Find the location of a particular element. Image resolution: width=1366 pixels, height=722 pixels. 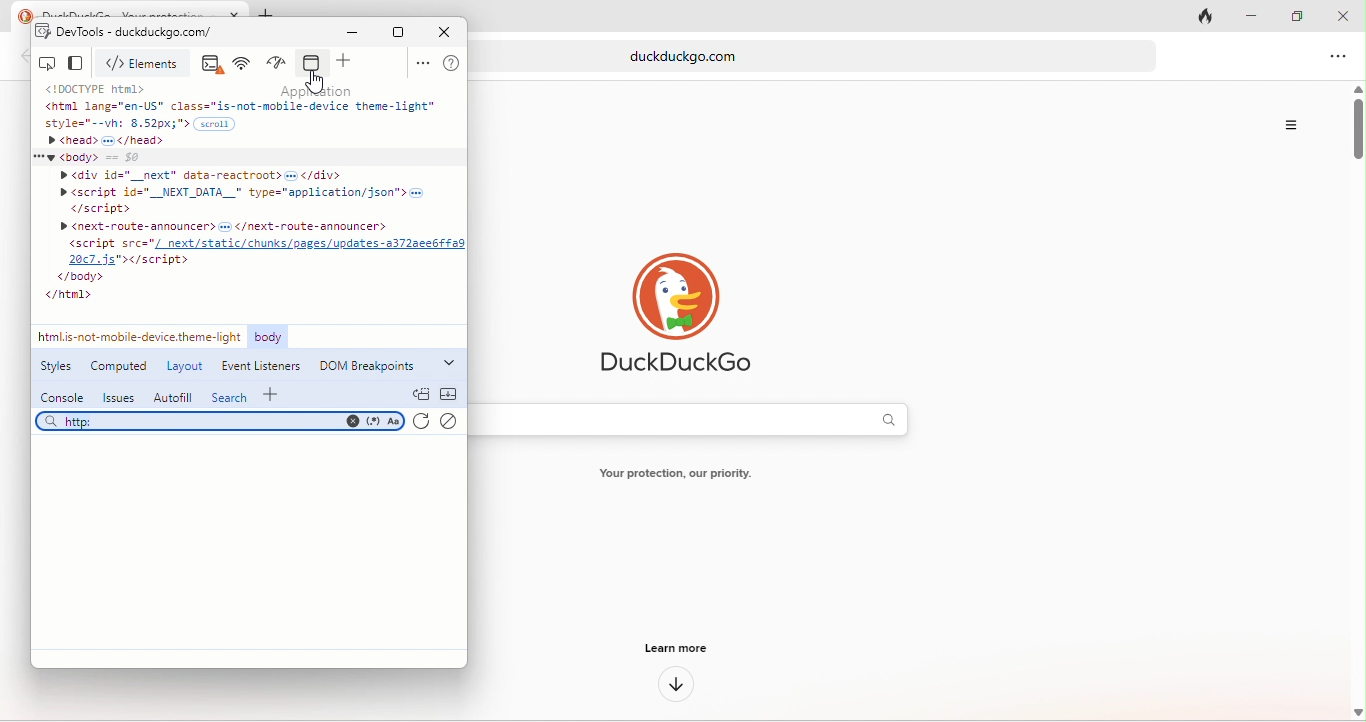

dev tools is located at coordinates (126, 32).